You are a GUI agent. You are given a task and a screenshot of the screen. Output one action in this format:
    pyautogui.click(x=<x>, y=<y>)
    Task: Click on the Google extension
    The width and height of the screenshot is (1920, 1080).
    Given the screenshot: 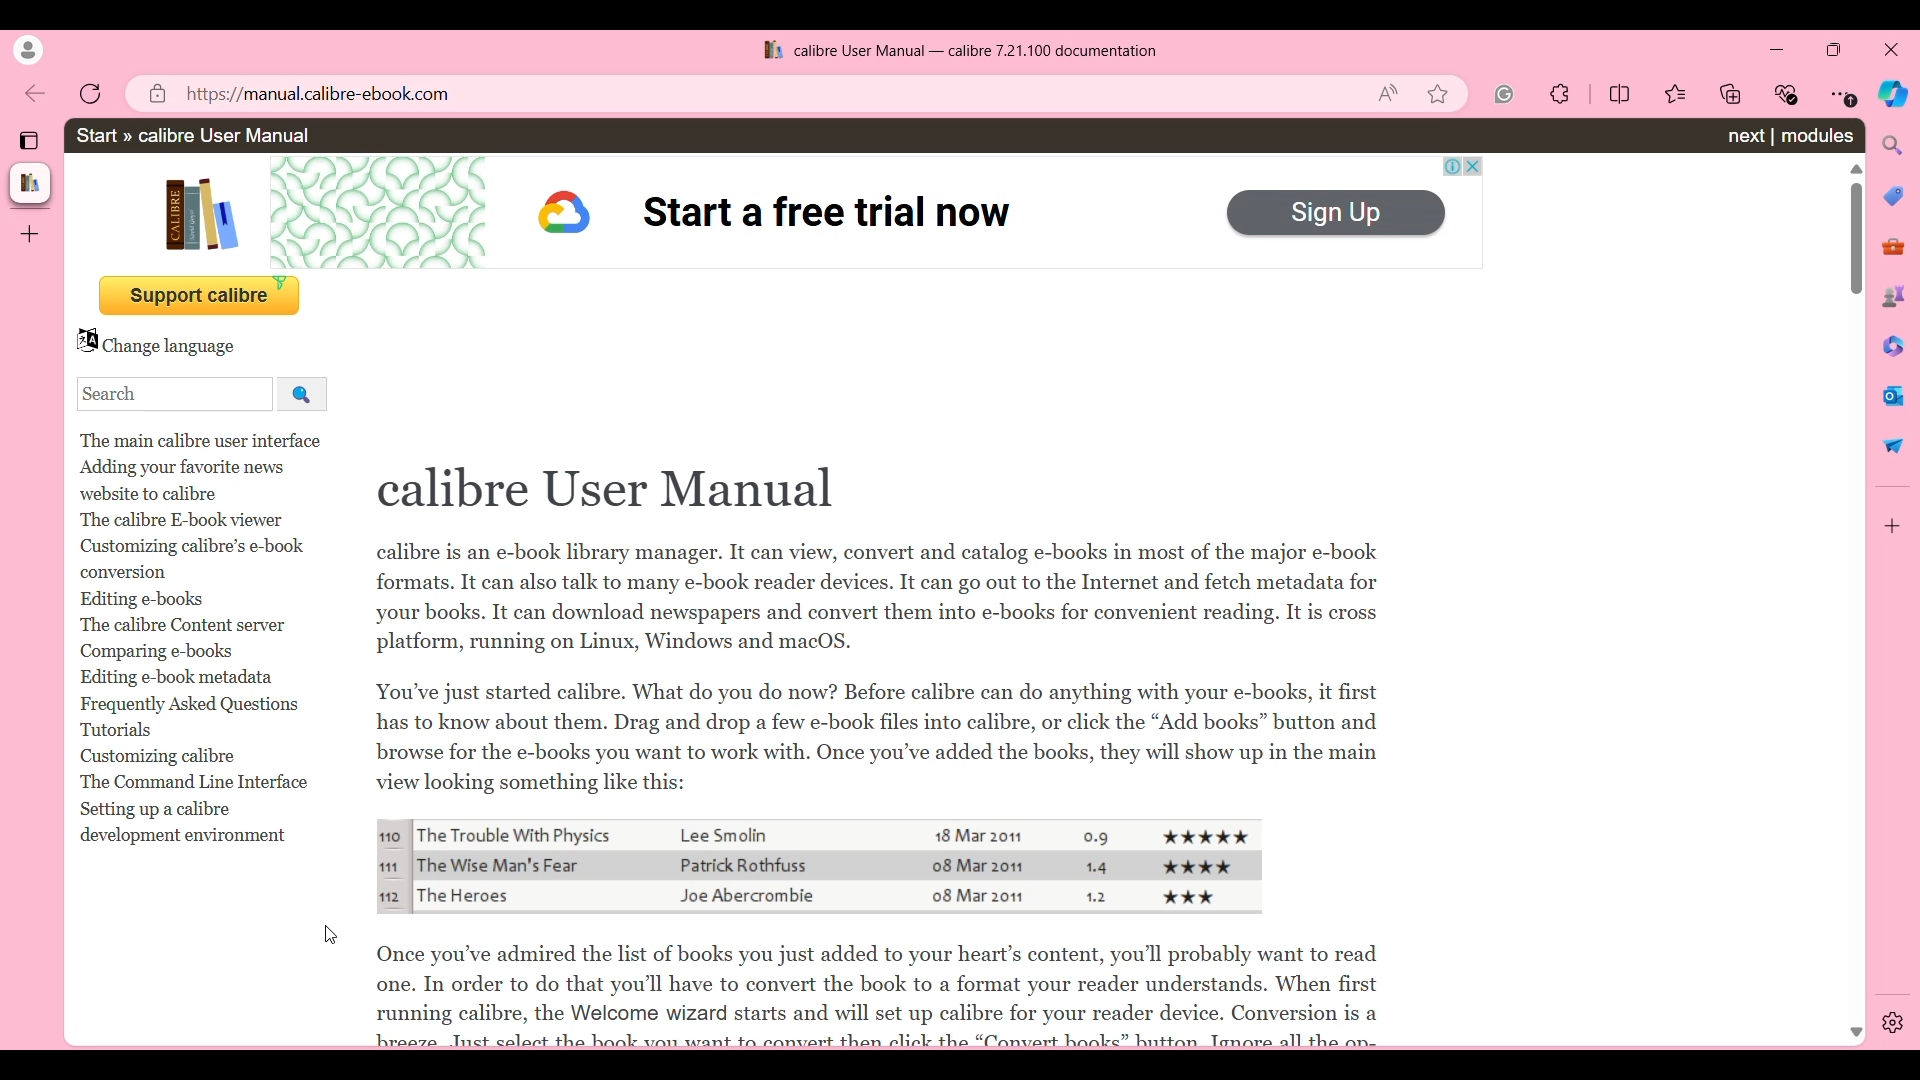 What is the action you would take?
    pyautogui.click(x=1504, y=94)
    